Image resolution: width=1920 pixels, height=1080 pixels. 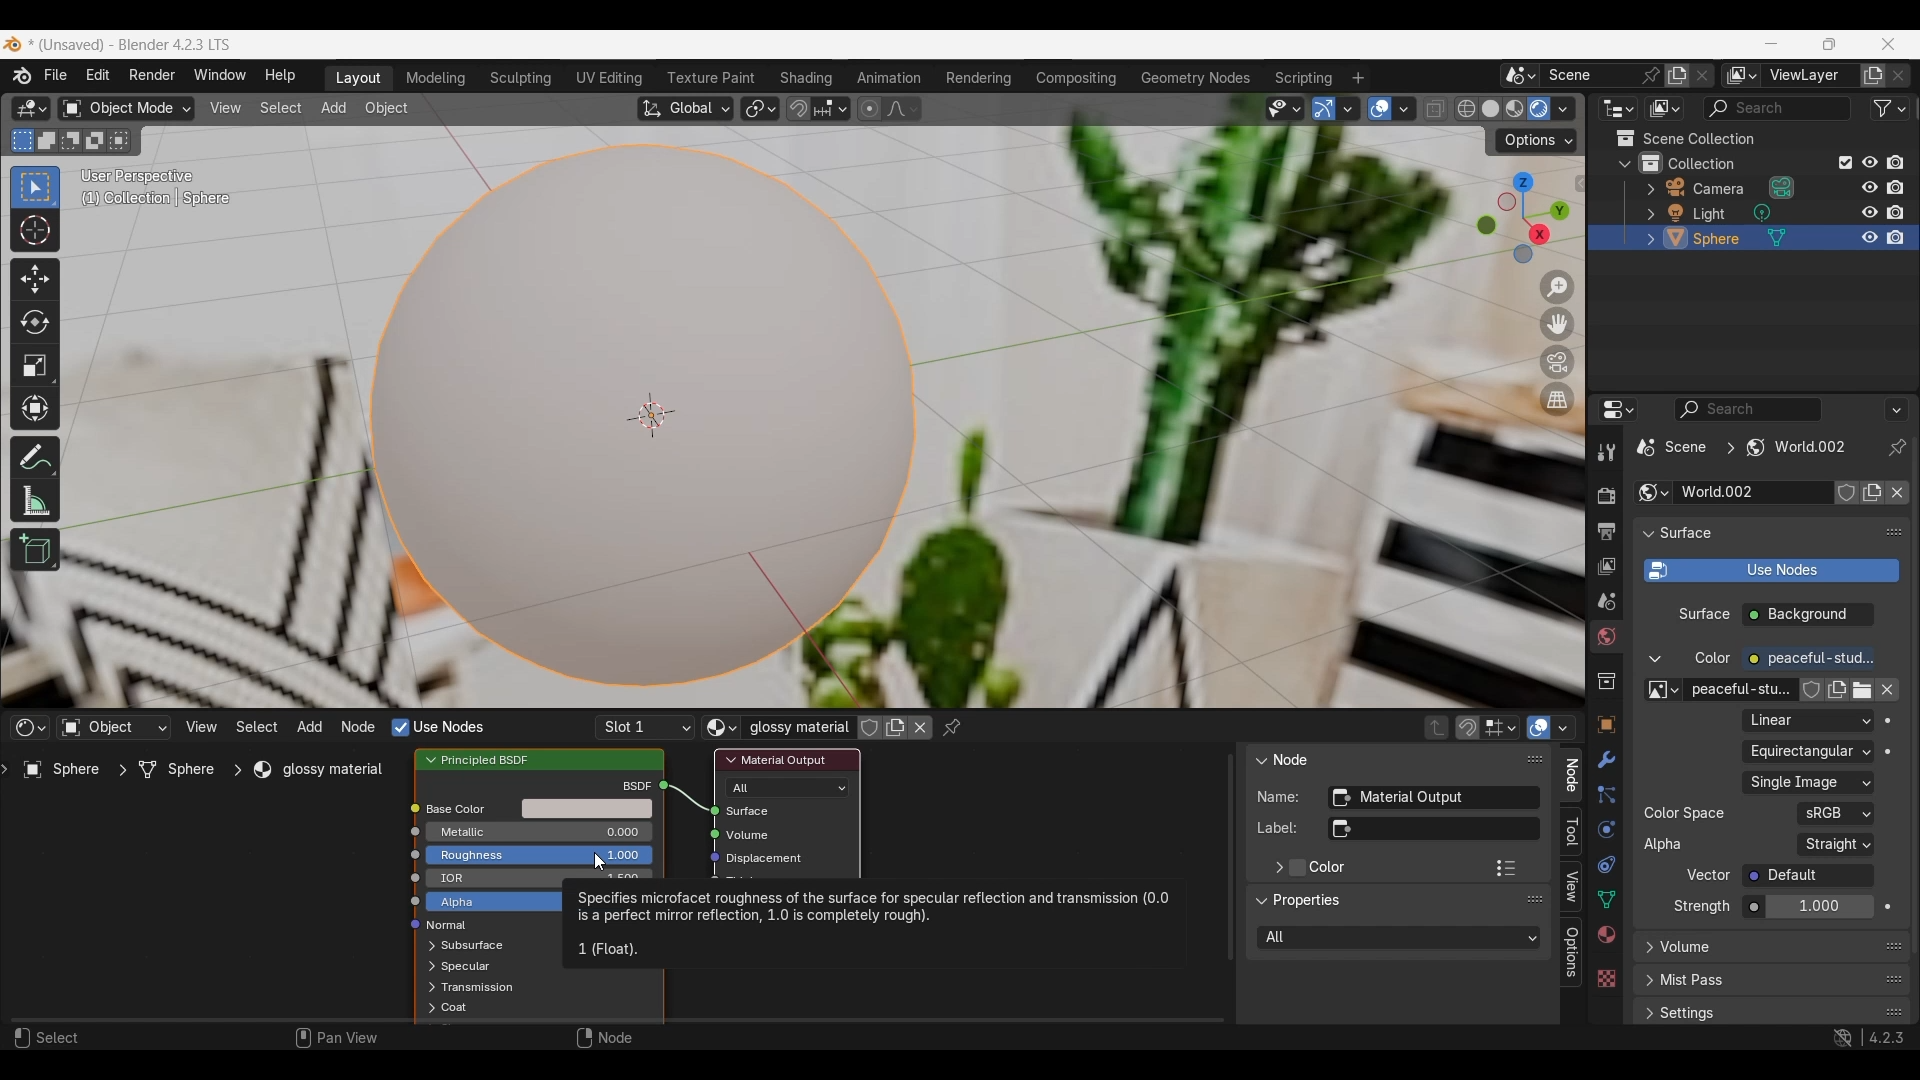 What do you see at coordinates (1888, 752) in the screenshot?
I see `Animate property` at bounding box center [1888, 752].